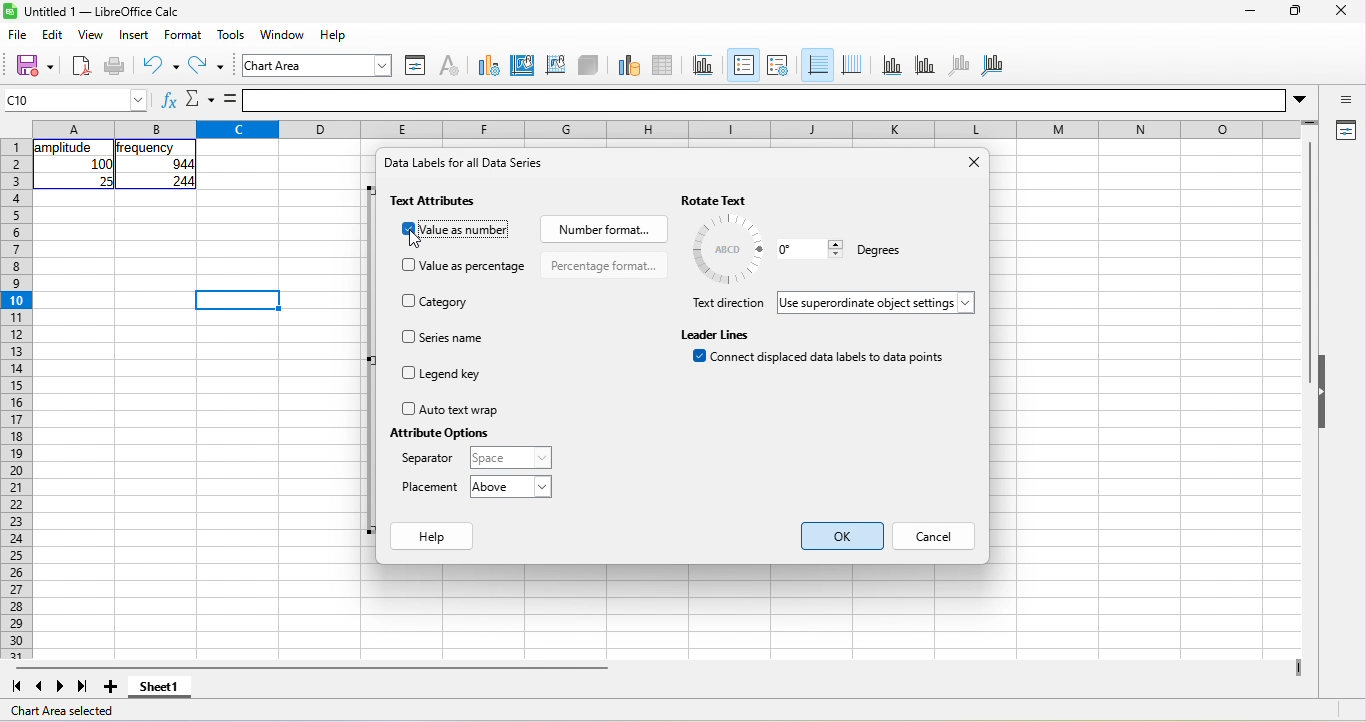 This screenshot has width=1366, height=722. Describe the element at coordinates (83, 687) in the screenshot. I see `last sheet` at that location.